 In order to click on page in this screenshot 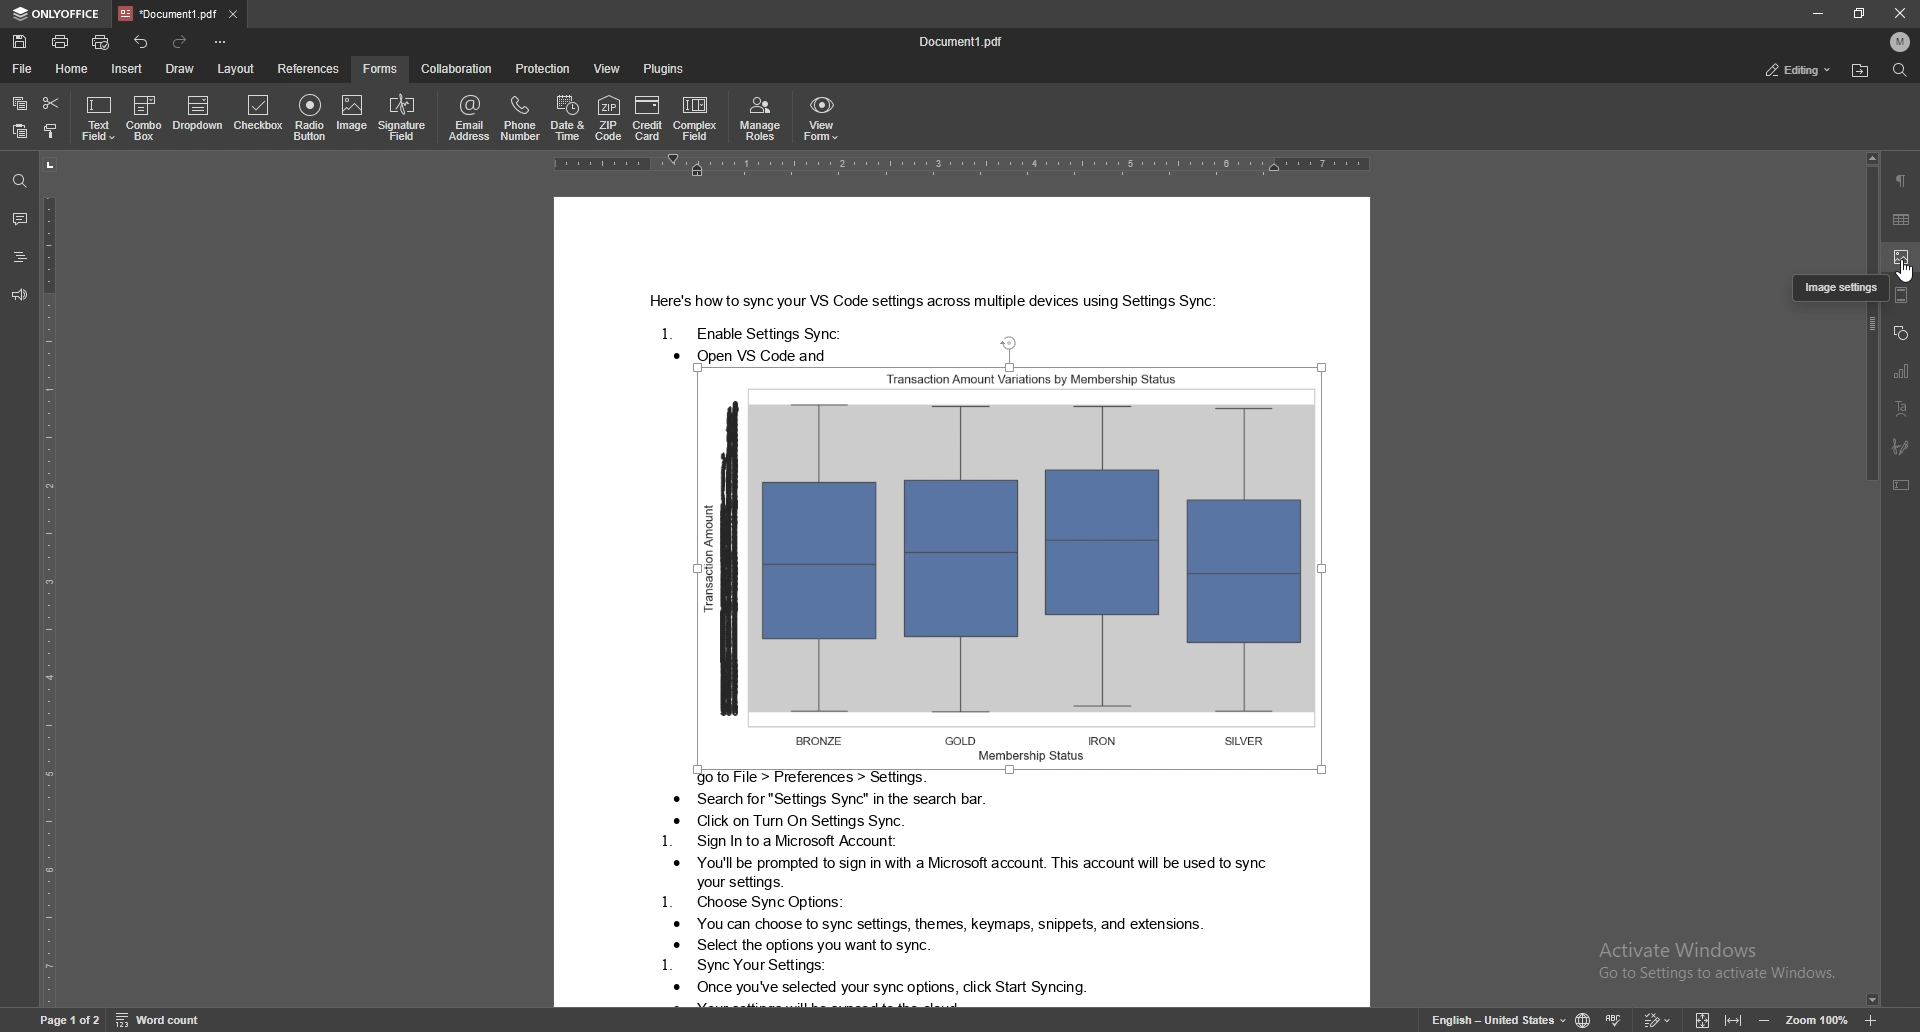, I will do `click(68, 1018)`.